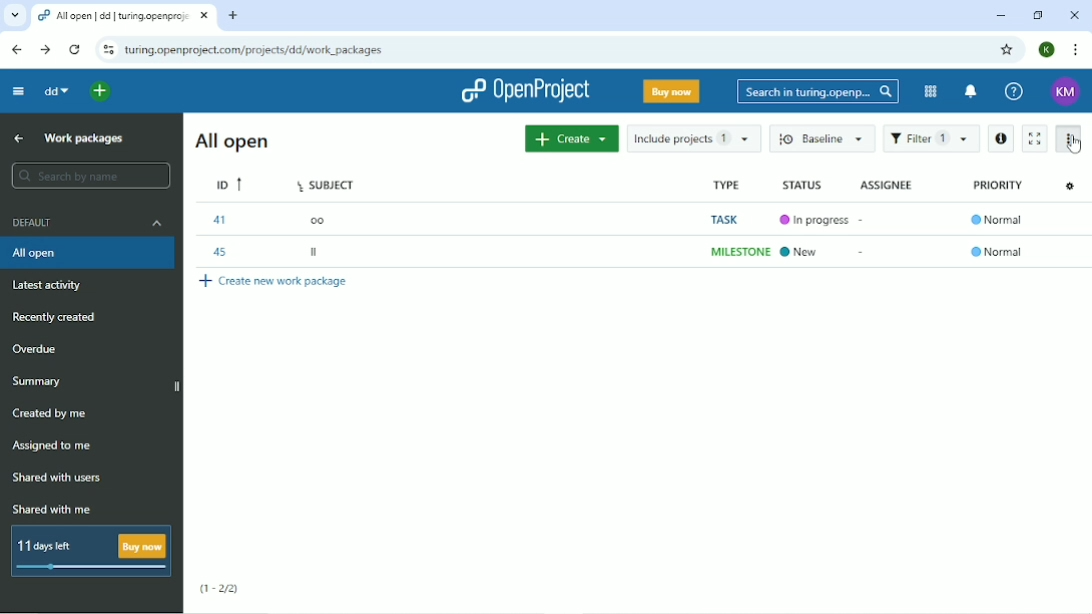  Describe the element at coordinates (53, 414) in the screenshot. I see `Created by me` at that location.